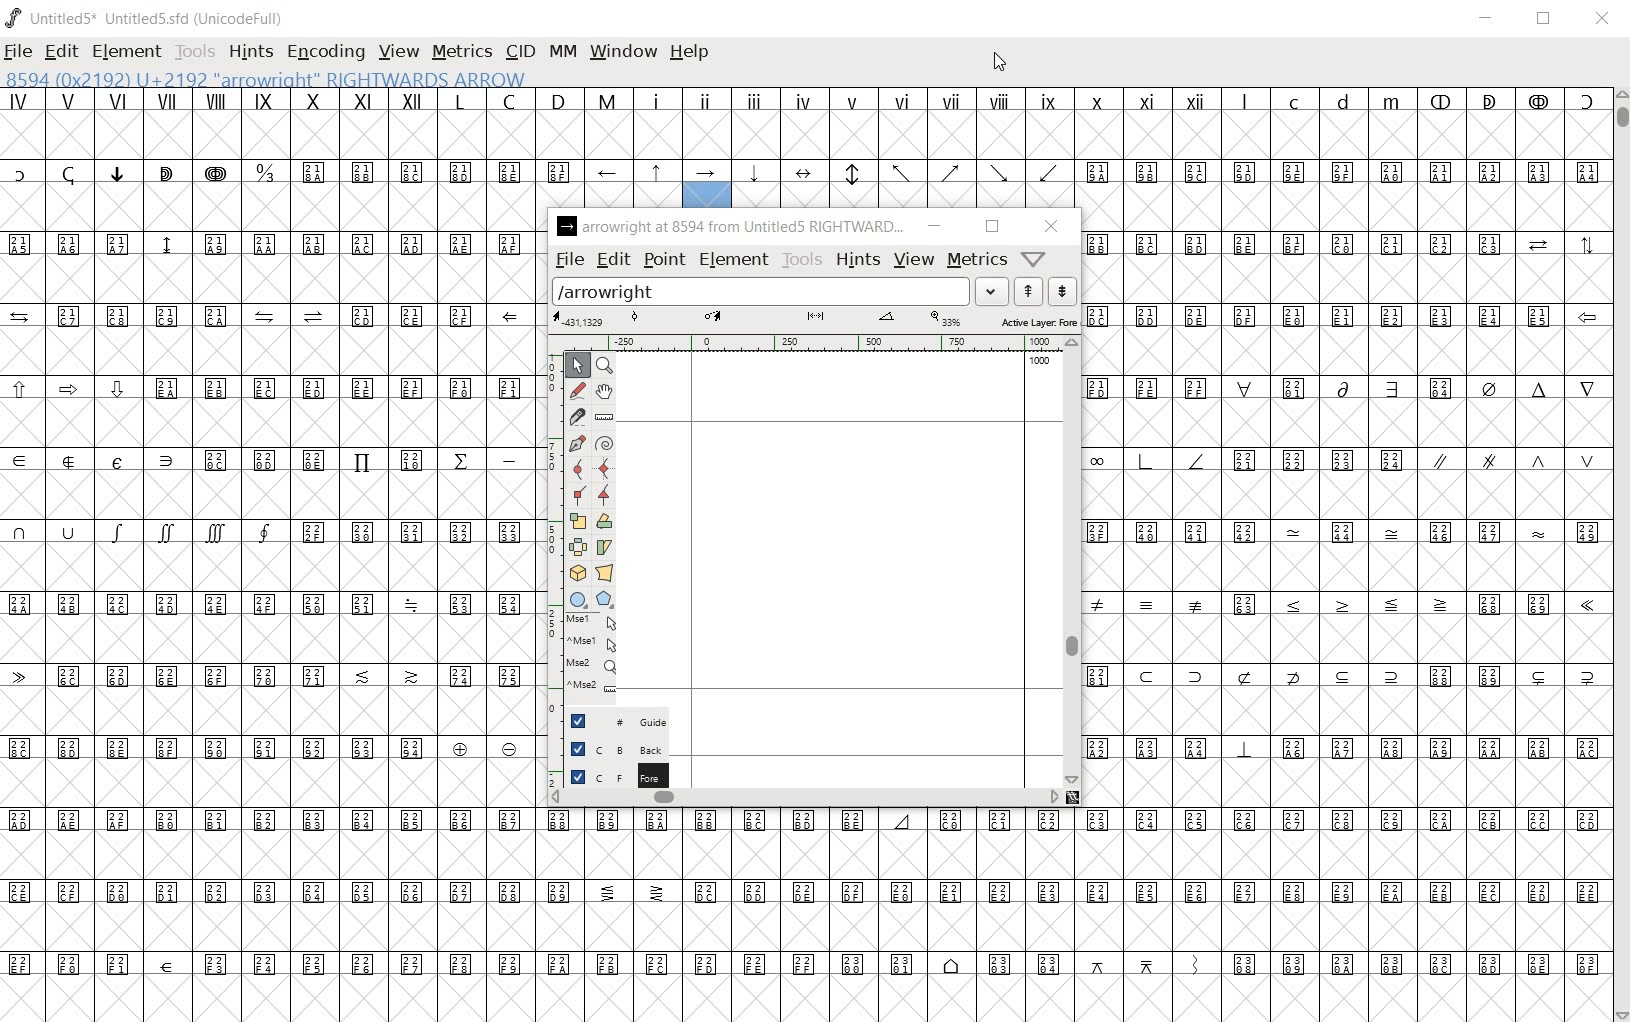 The image size is (1630, 1022). What do you see at coordinates (1544, 19) in the screenshot?
I see `RESTORE DOWN` at bounding box center [1544, 19].